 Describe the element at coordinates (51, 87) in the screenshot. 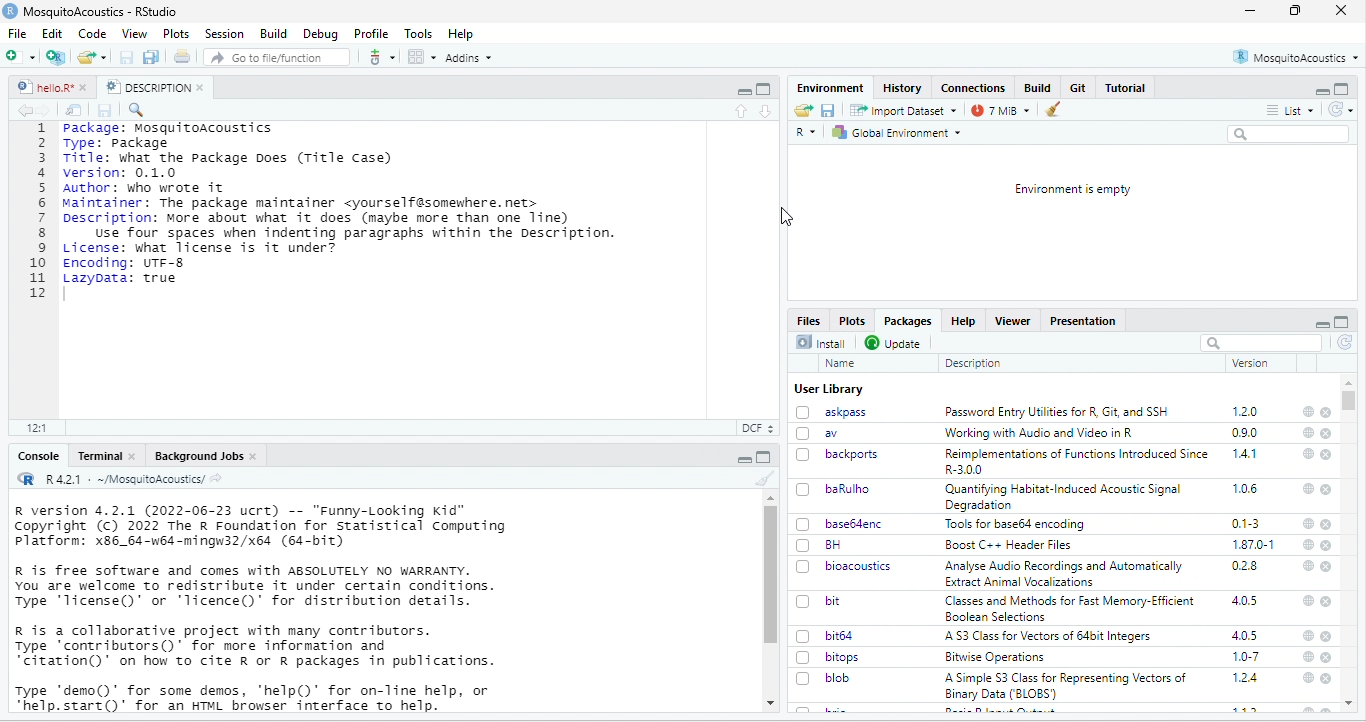

I see `hello.R*` at that location.